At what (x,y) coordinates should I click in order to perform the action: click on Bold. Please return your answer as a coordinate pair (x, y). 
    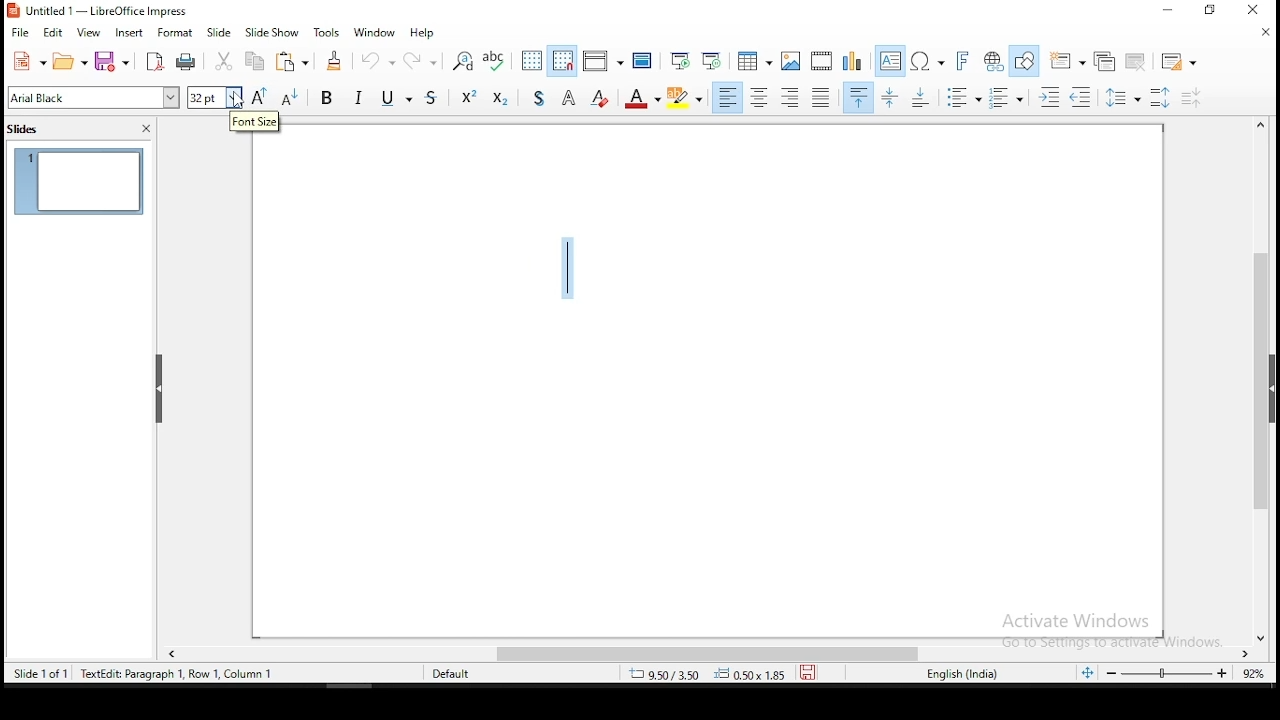
    Looking at the image, I should click on (327, 96).